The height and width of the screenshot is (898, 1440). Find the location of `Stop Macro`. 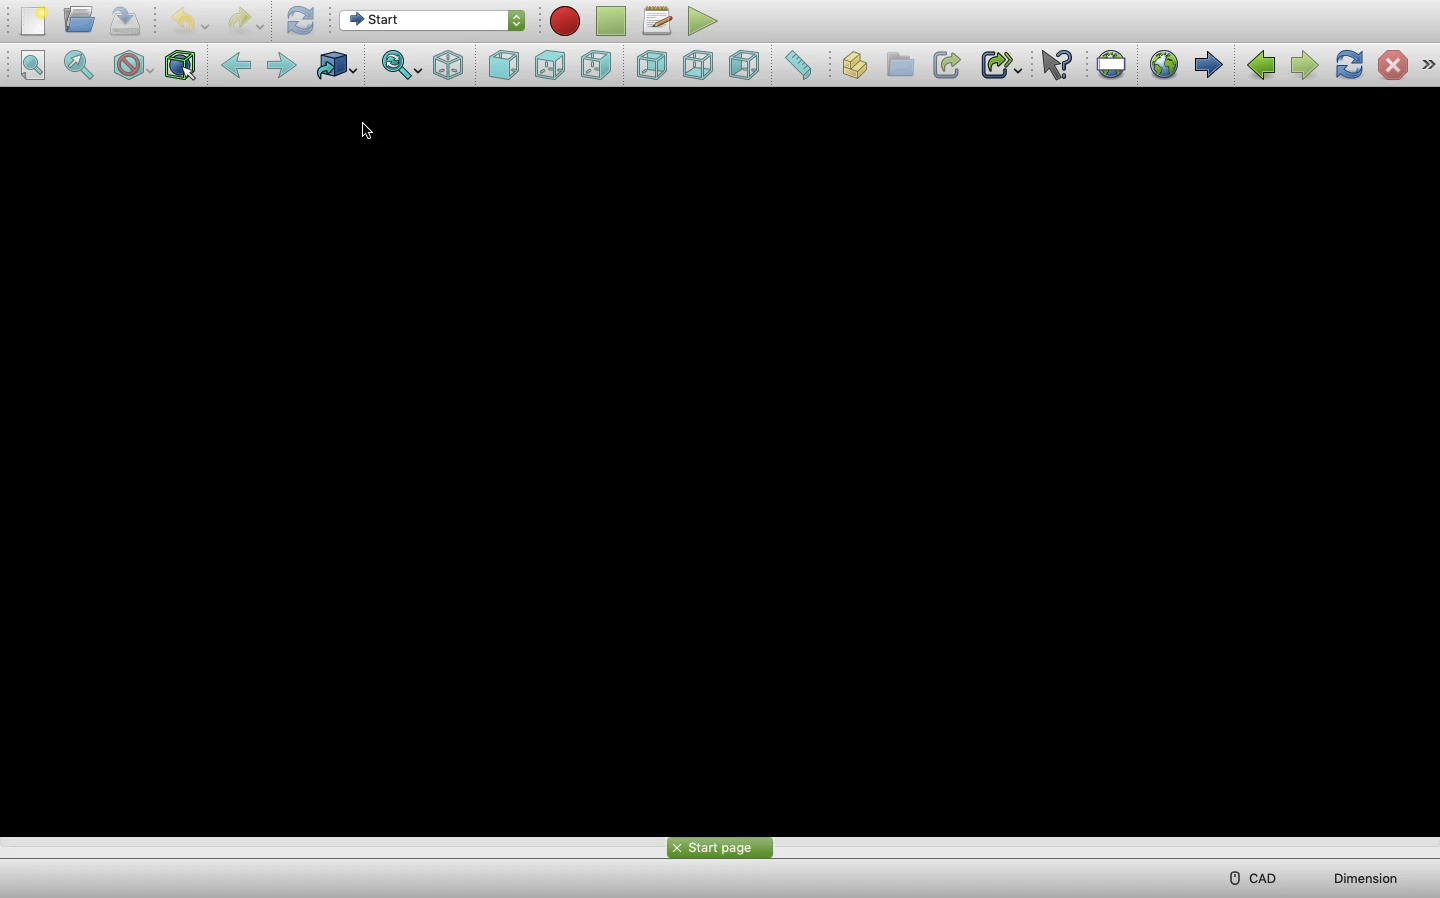

Stop Macro is located at coordinates (611, 21).